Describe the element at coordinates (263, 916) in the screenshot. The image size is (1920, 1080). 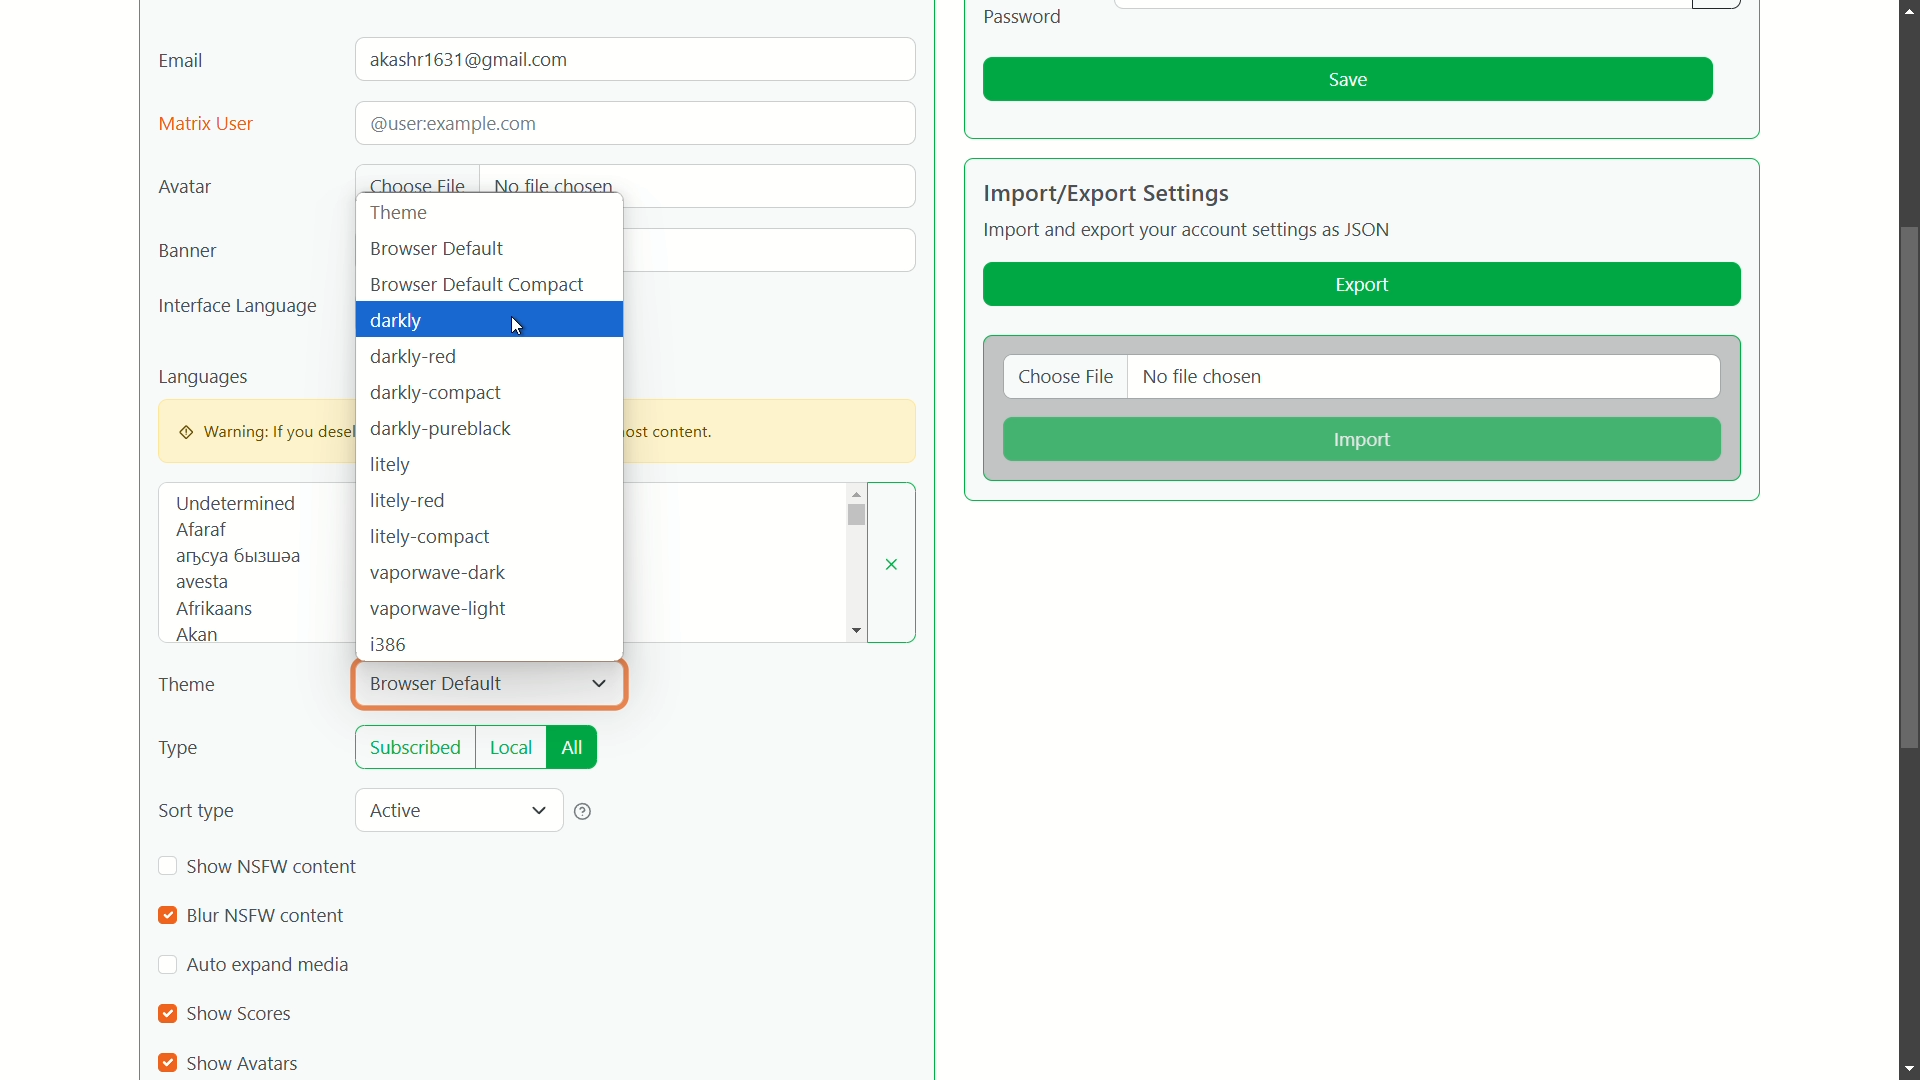
I see `blur nsfw content` at that location.